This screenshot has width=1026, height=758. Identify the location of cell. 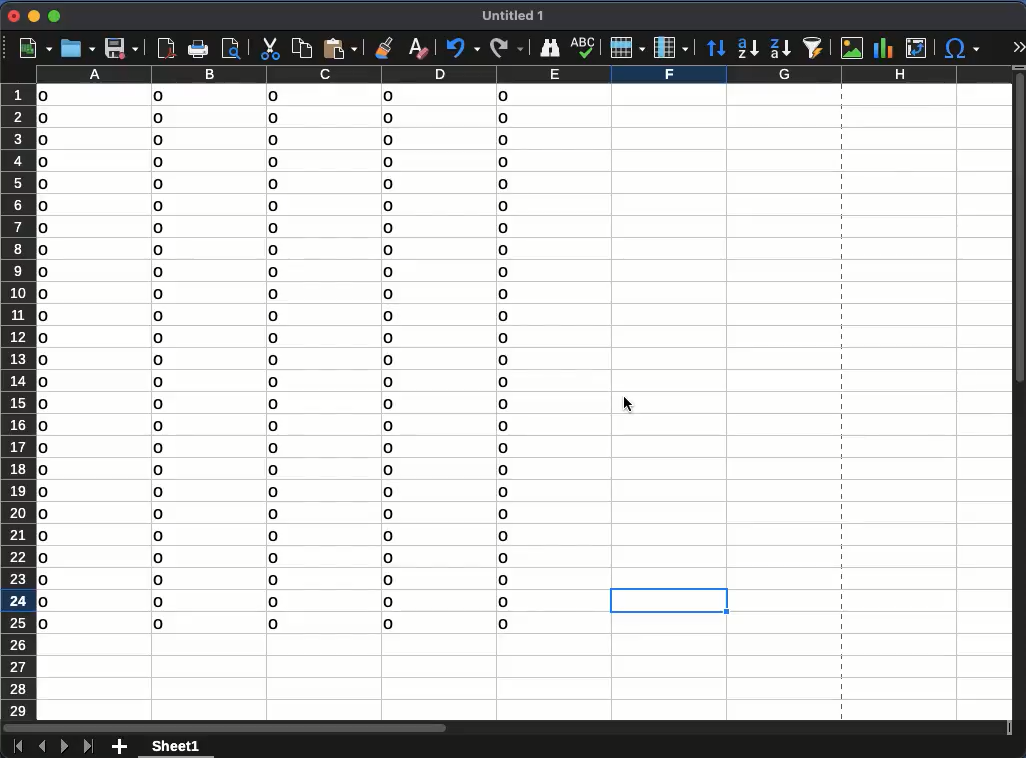
(666, 602).